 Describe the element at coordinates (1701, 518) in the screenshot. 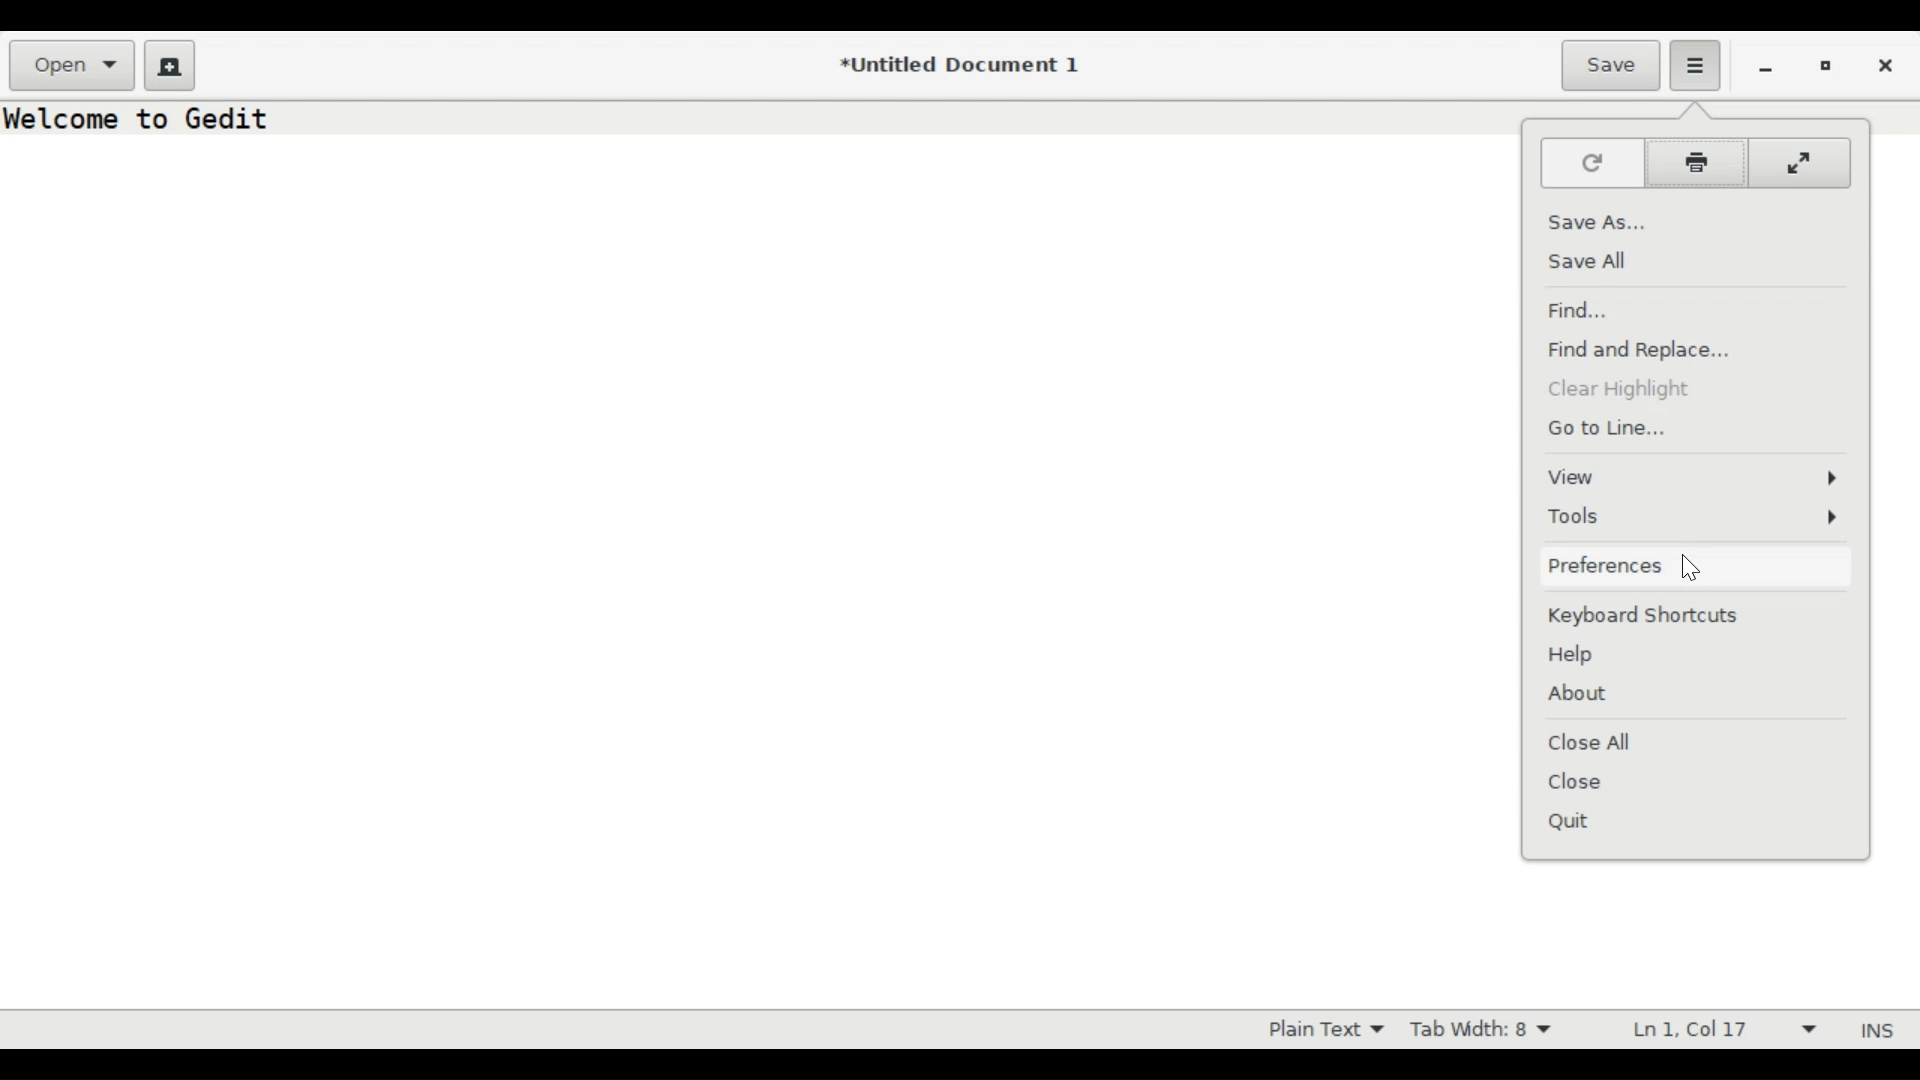

I see `Tools` at that location.